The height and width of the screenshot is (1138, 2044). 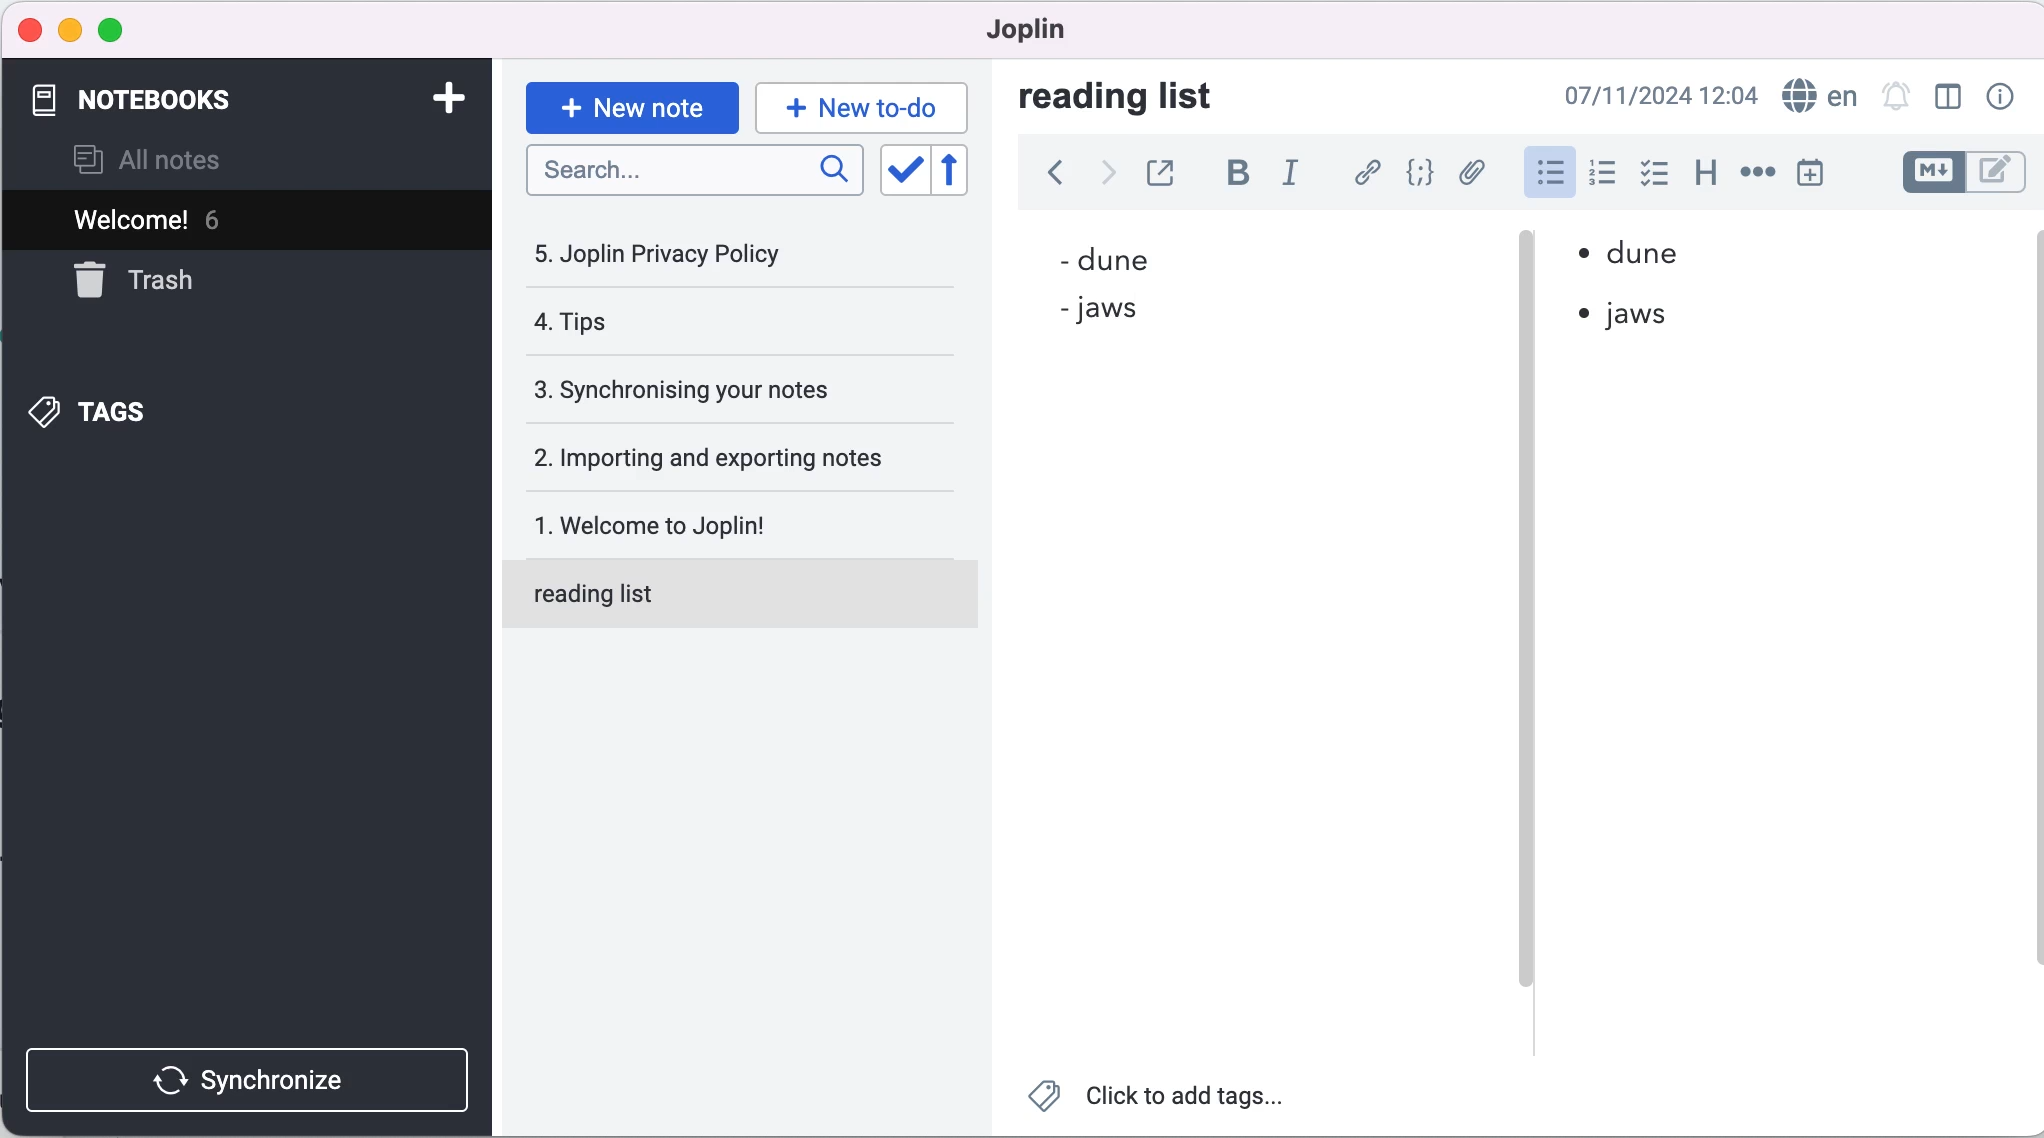 What do you see at coordinates (1819, 96) in the screenshot?
I see `language` at bounding box center [1819, 96].